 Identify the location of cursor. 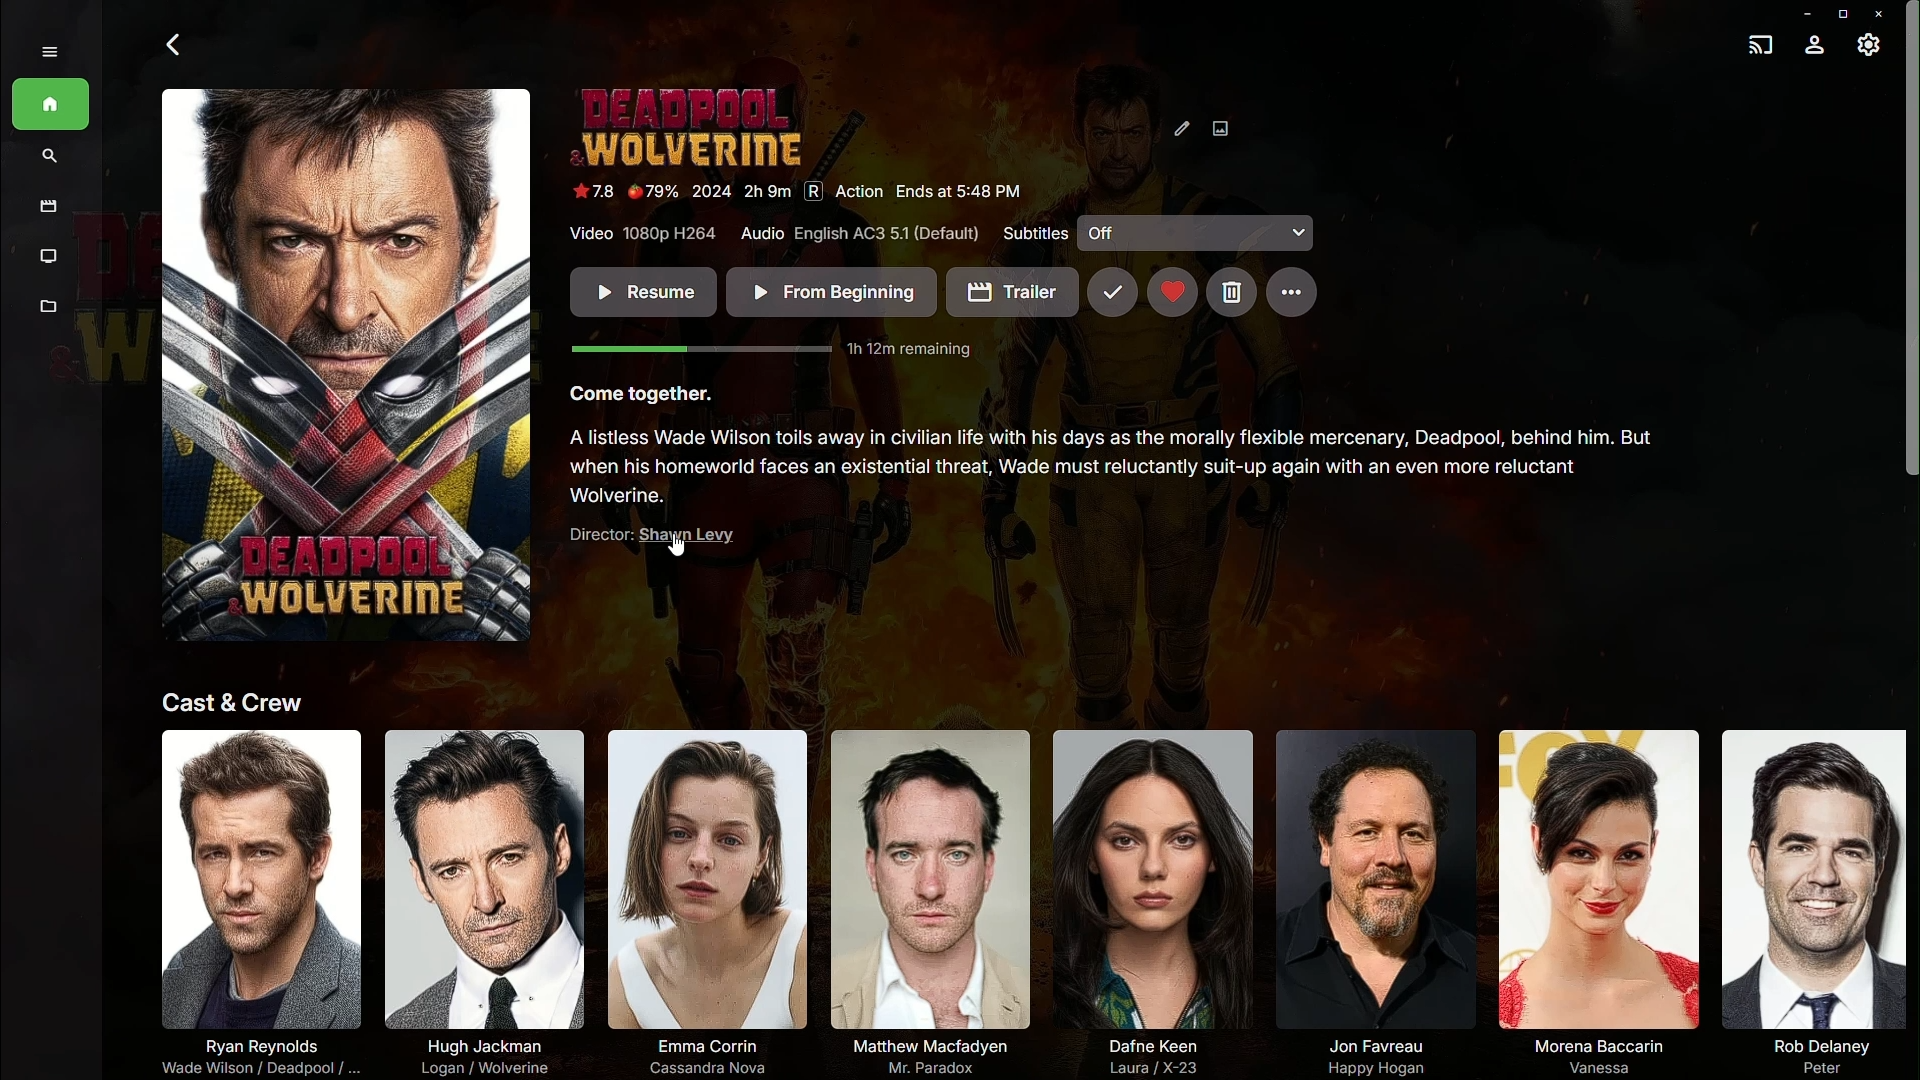
(681, 546).